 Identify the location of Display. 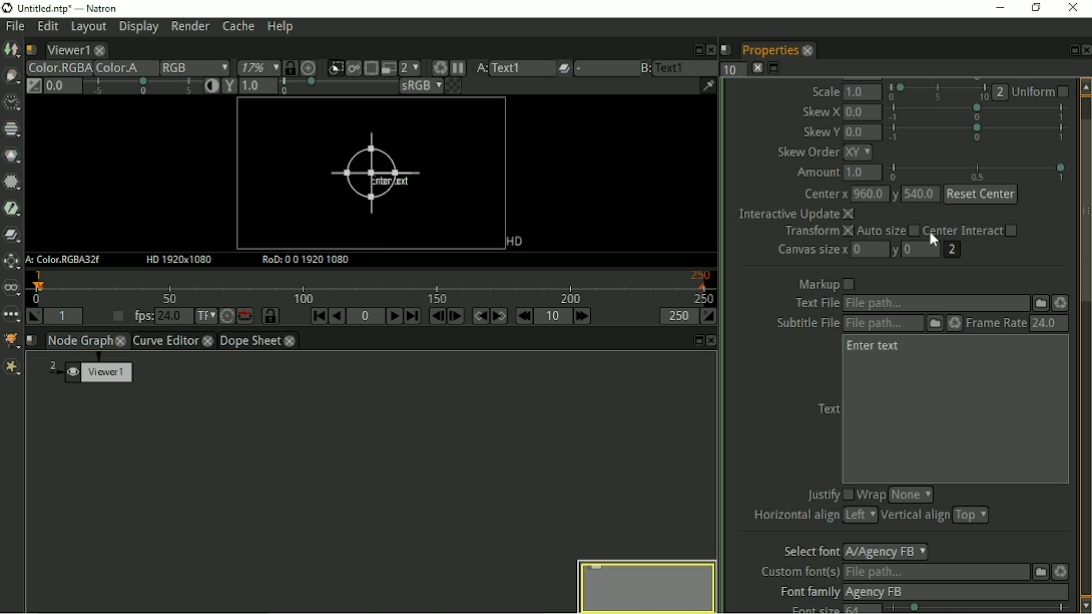
(138, 29).